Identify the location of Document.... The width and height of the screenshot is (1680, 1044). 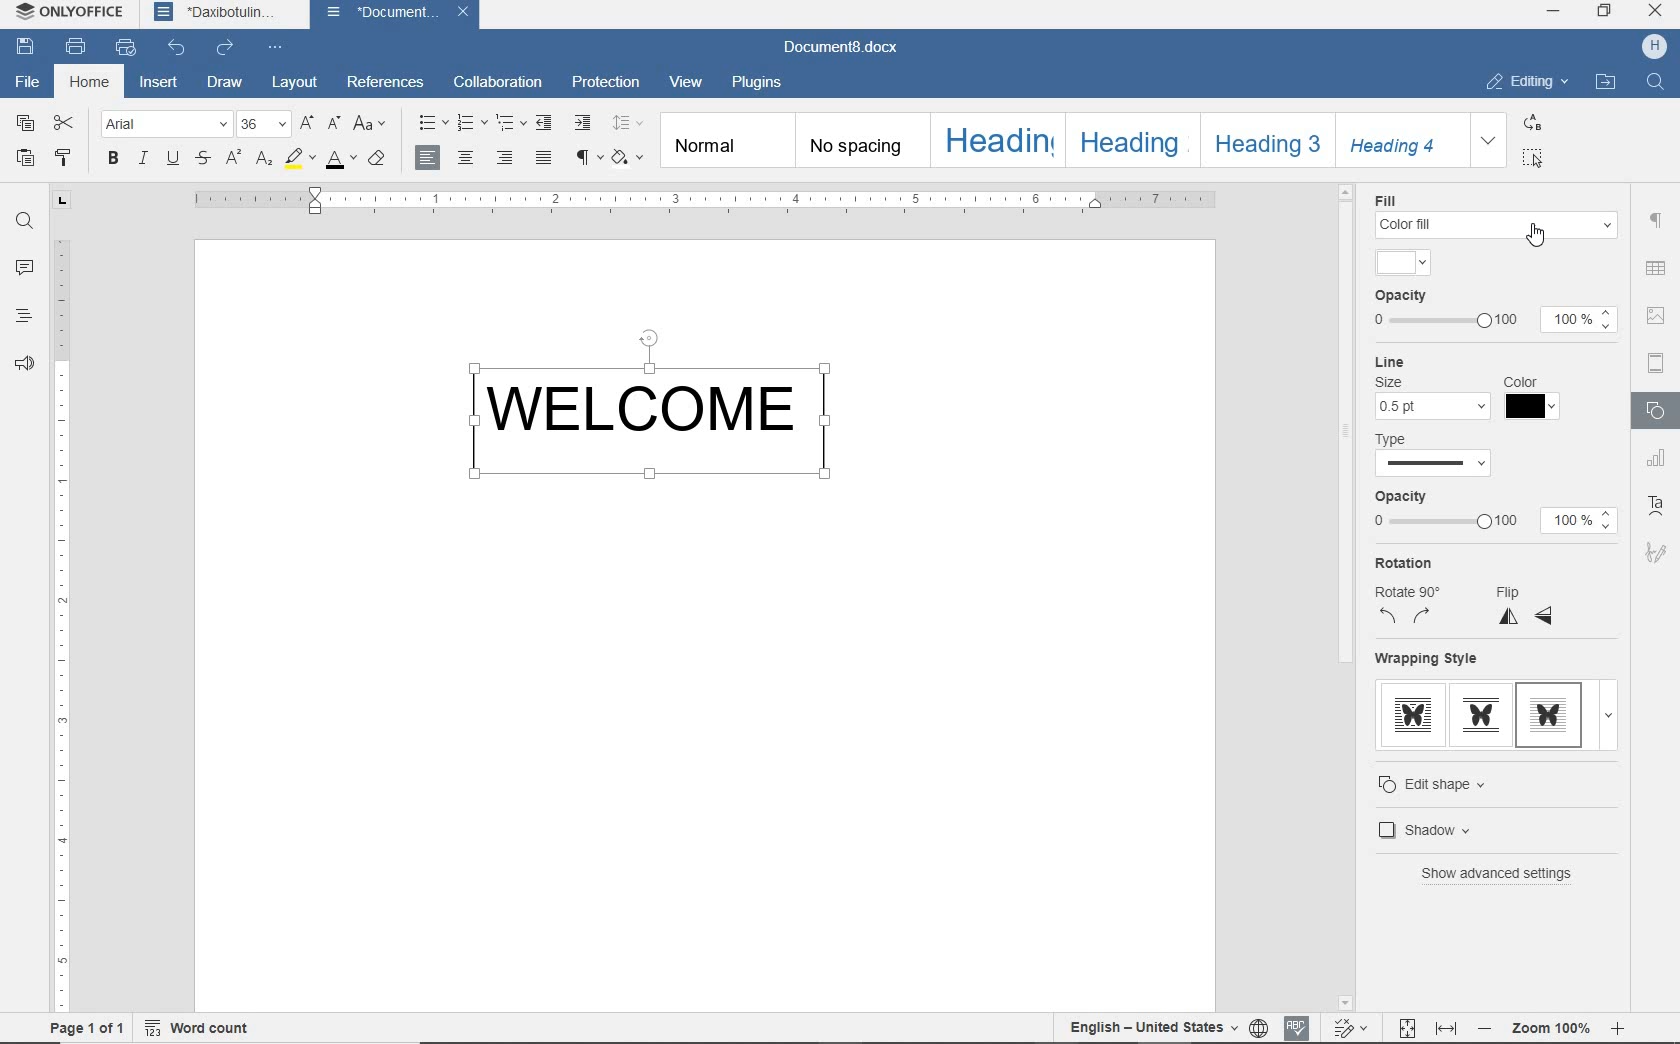
(383, 13).